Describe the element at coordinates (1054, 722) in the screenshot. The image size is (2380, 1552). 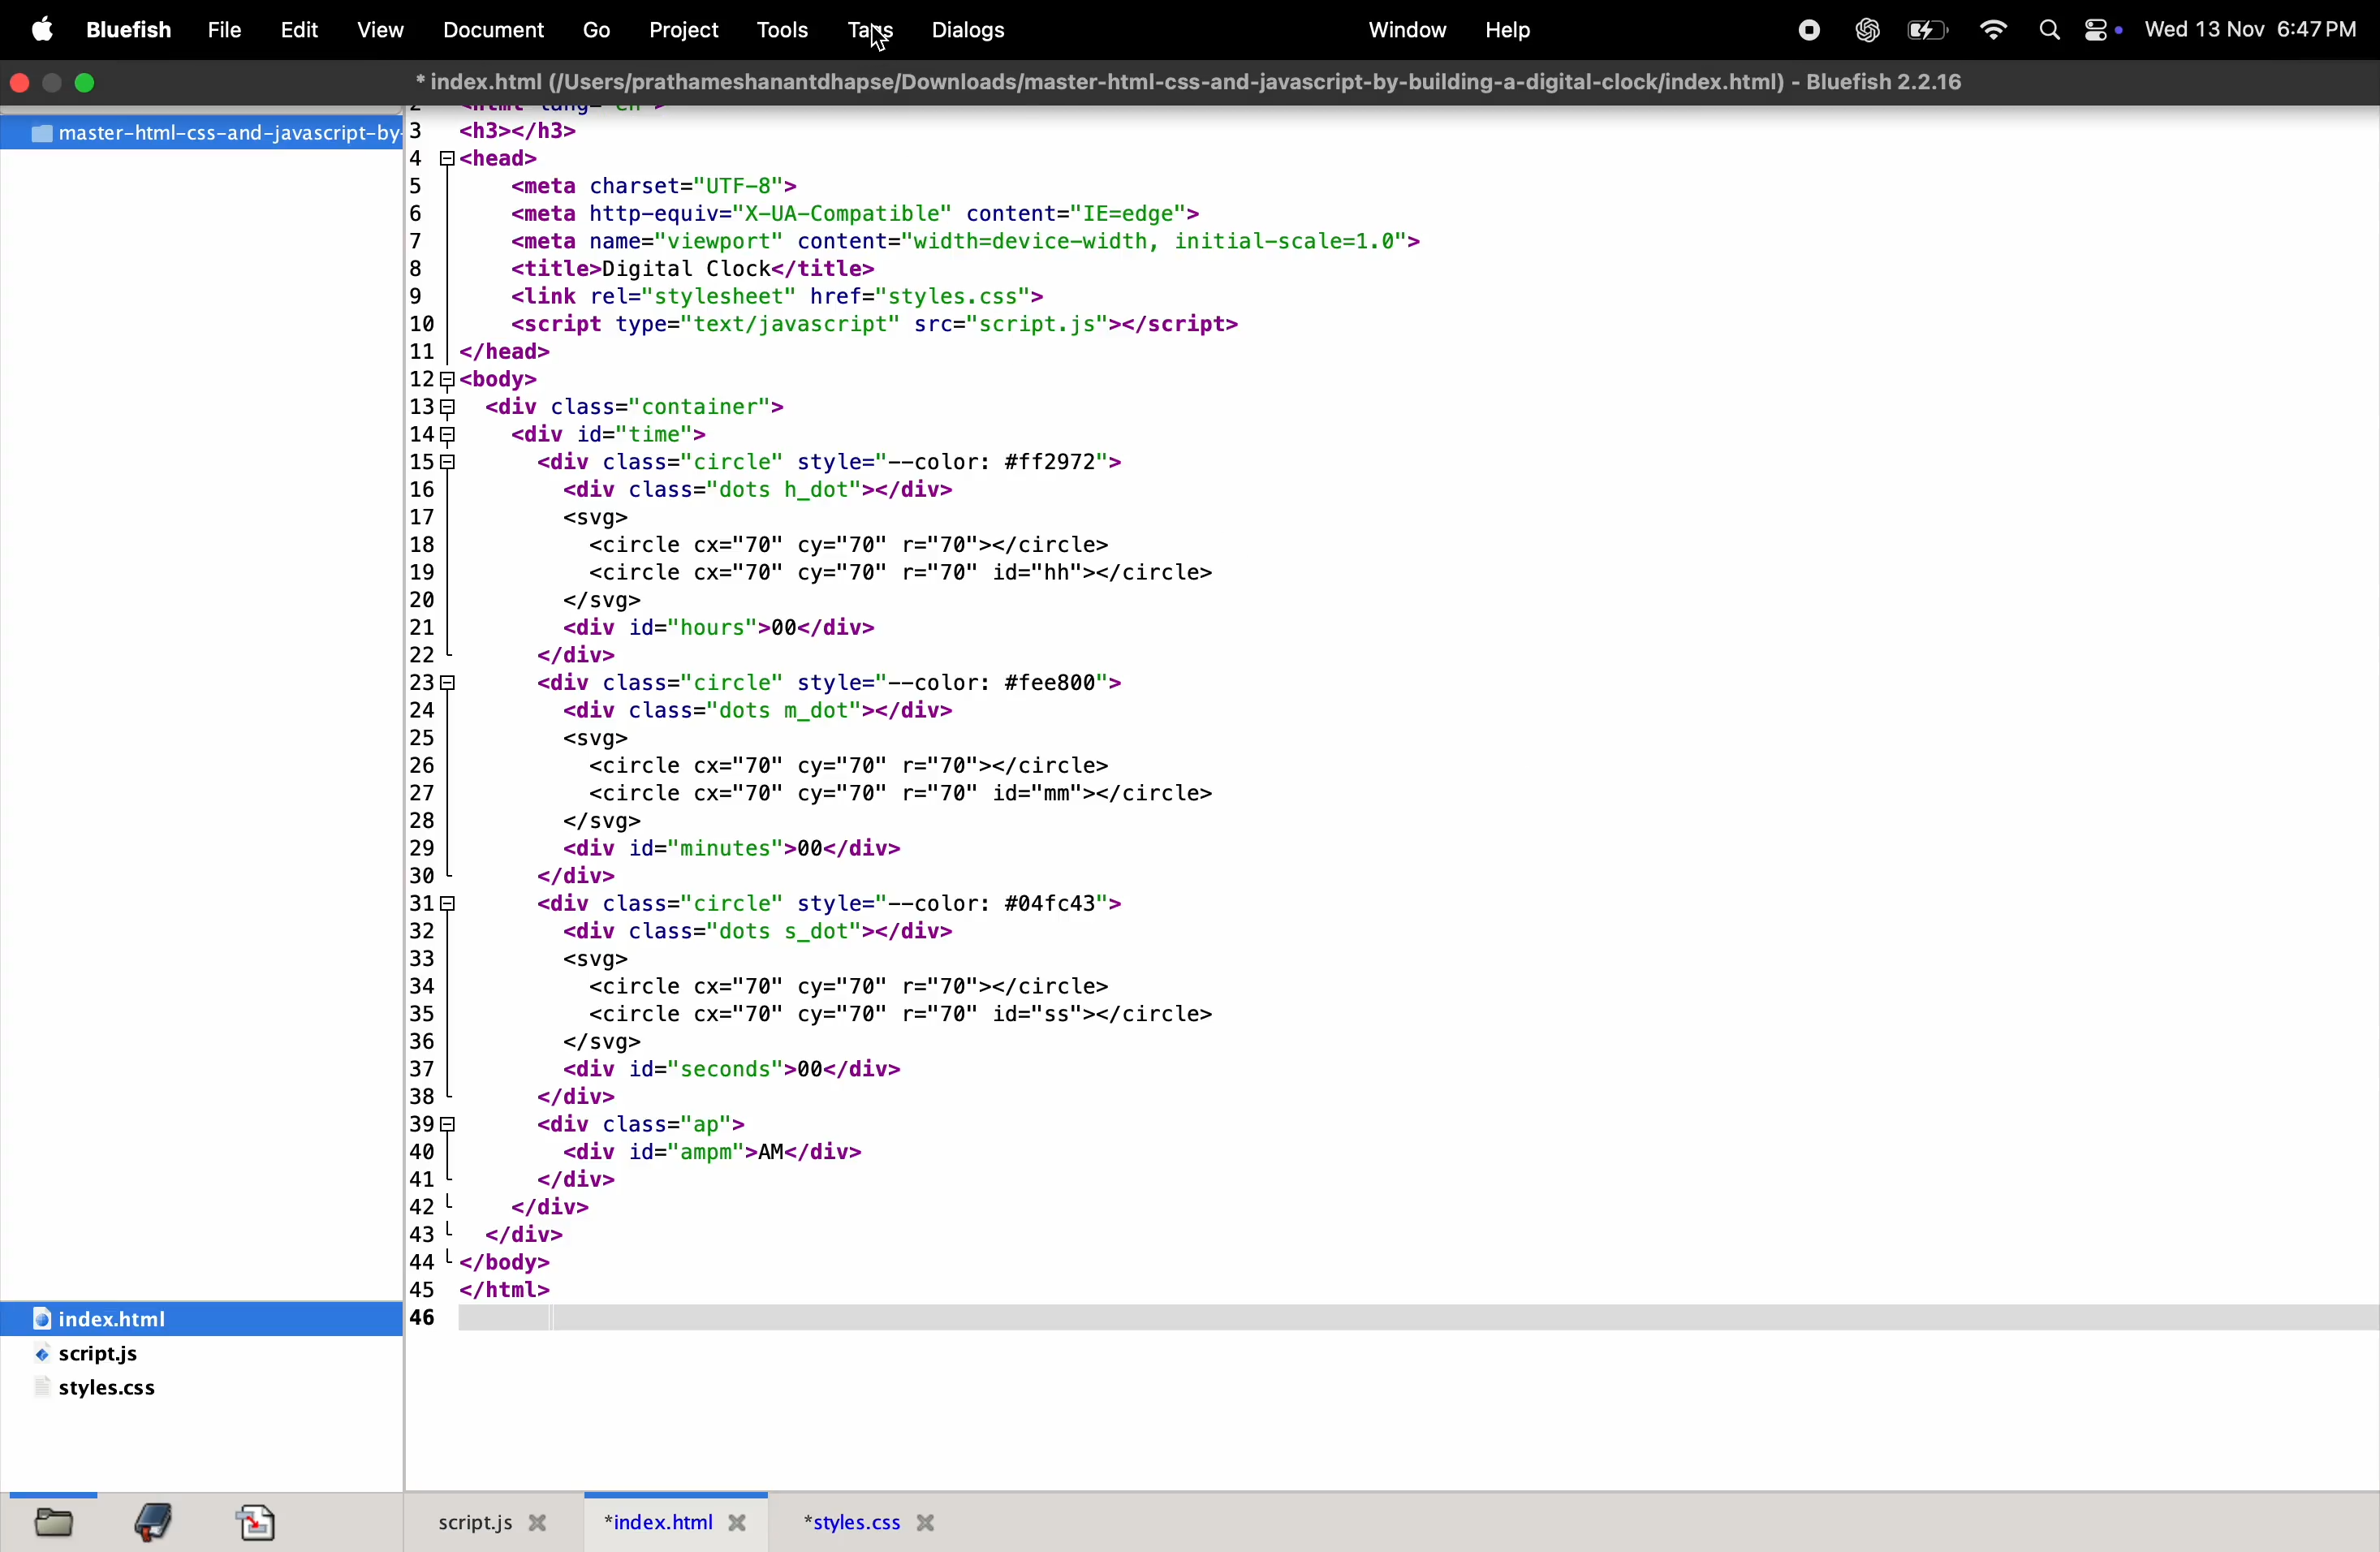
I see `code block` at that location.